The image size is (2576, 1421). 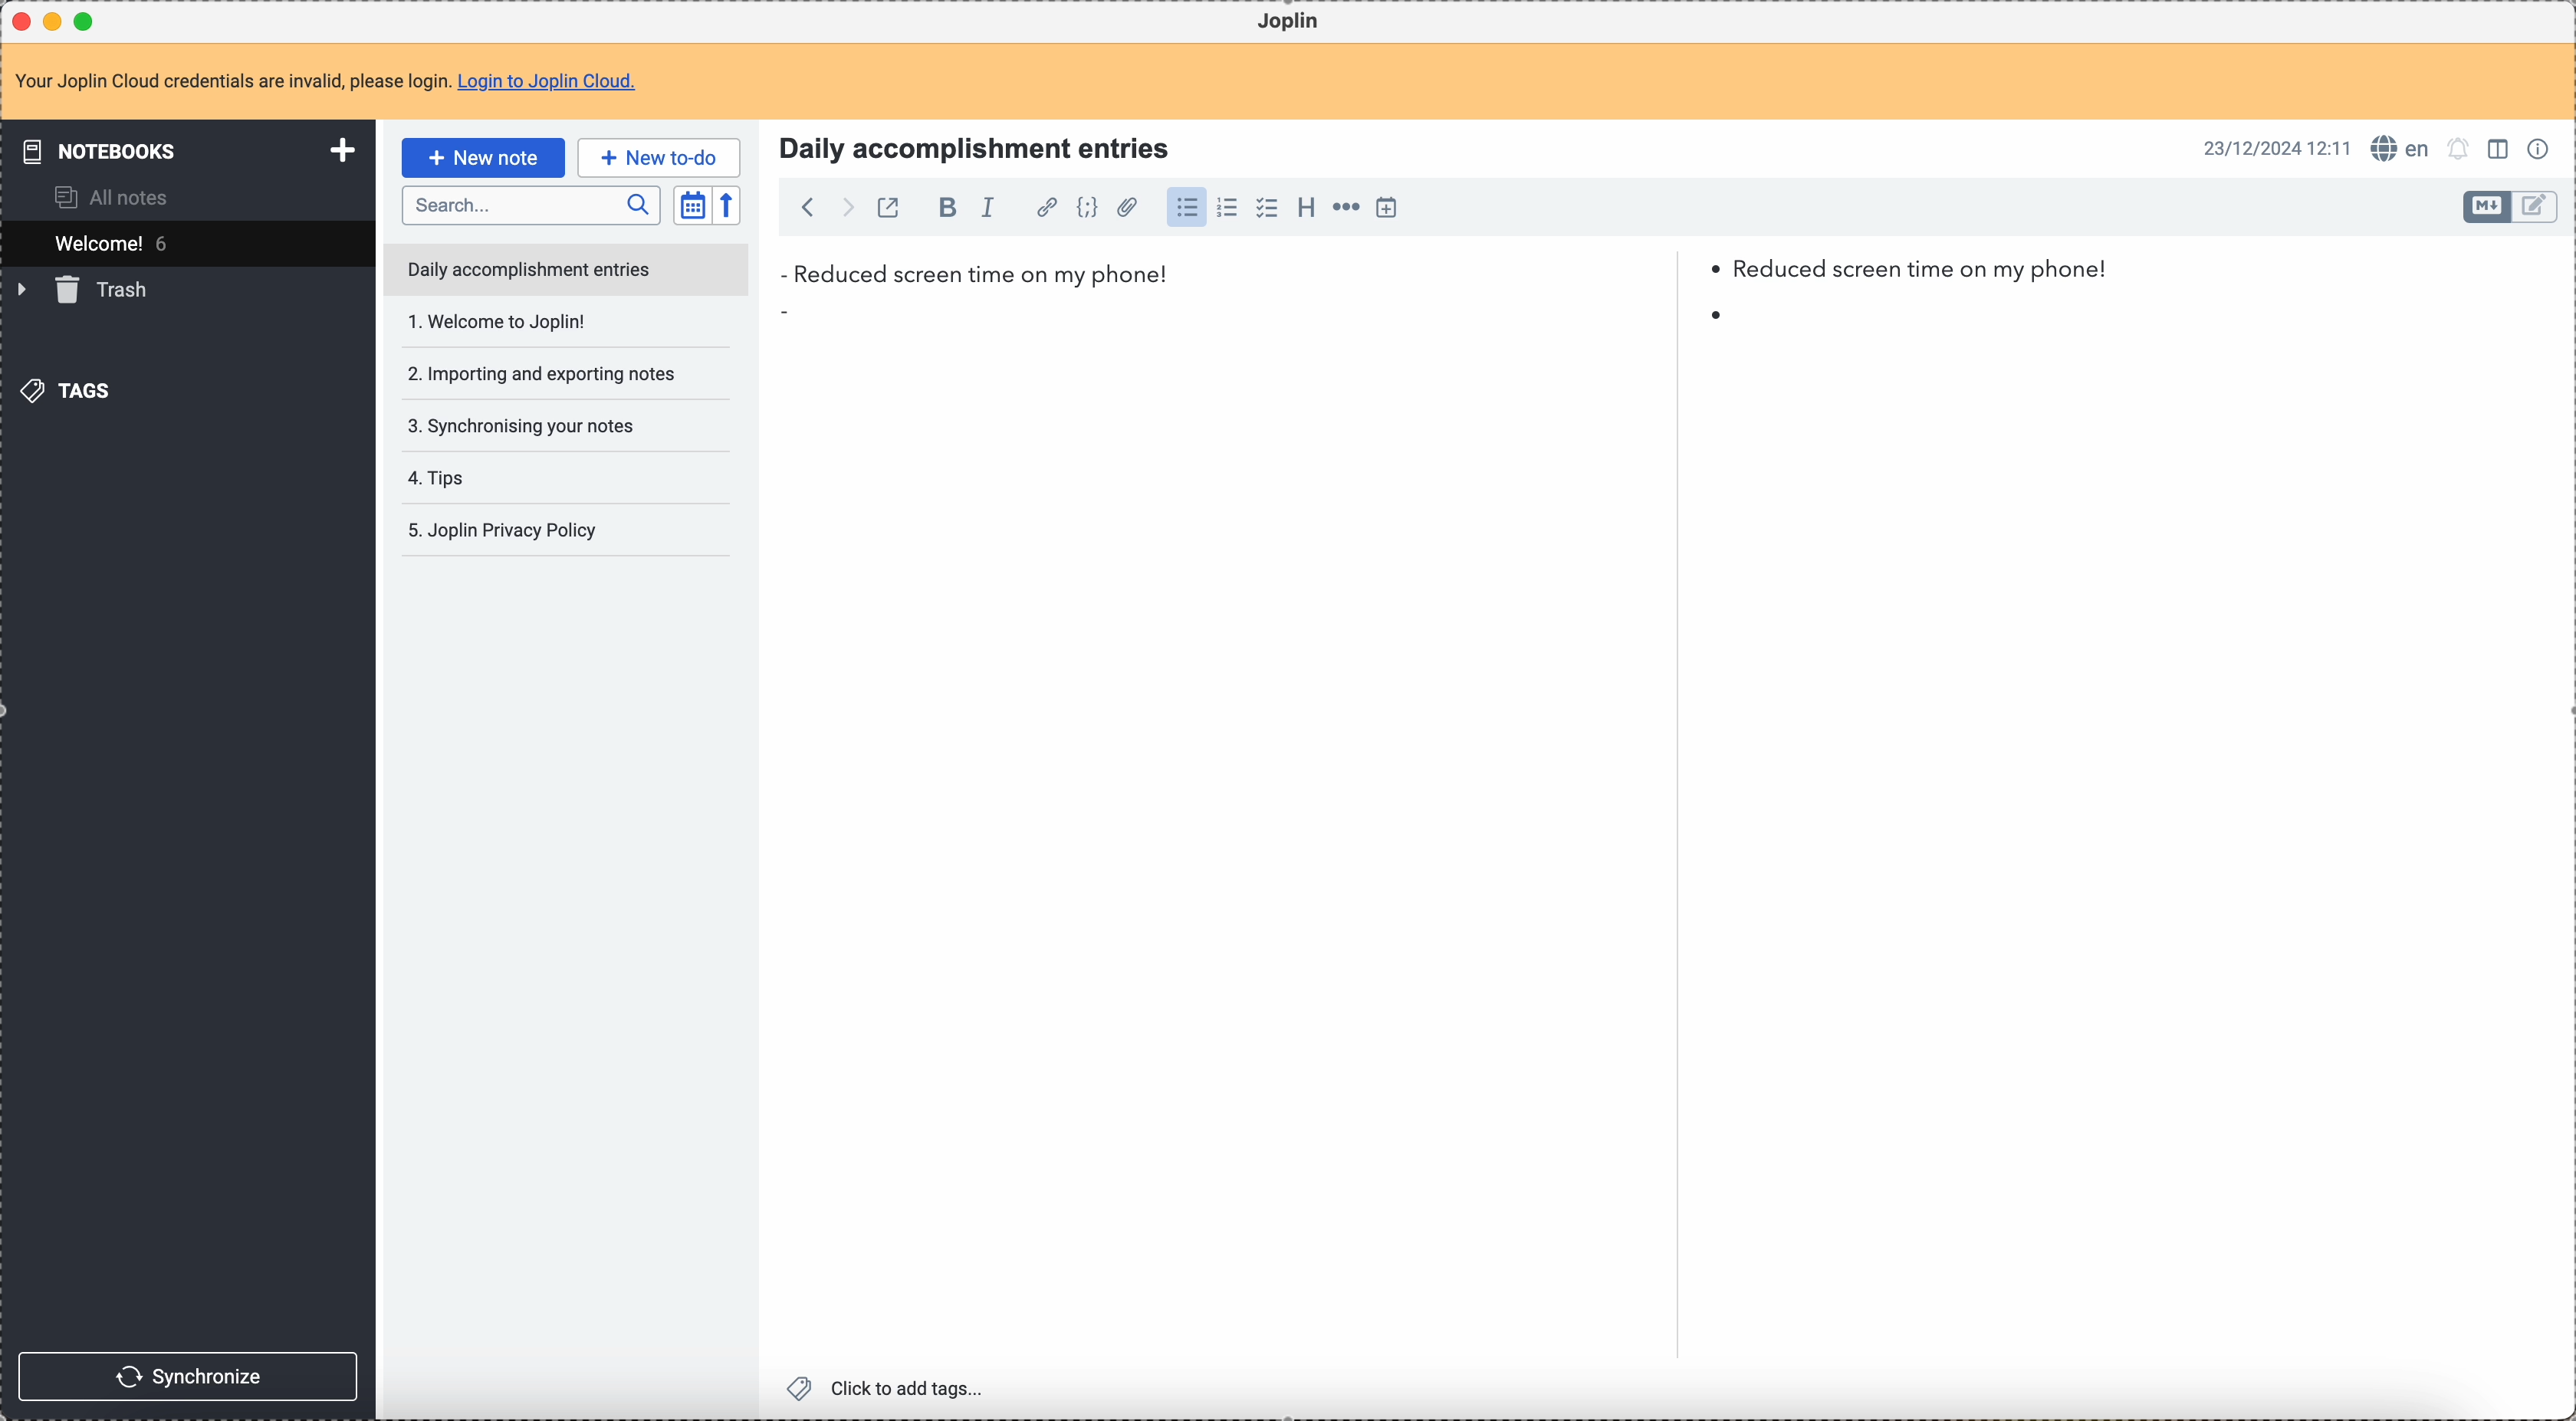 I want to click on bulleted list, so click(x=1187, y=210).